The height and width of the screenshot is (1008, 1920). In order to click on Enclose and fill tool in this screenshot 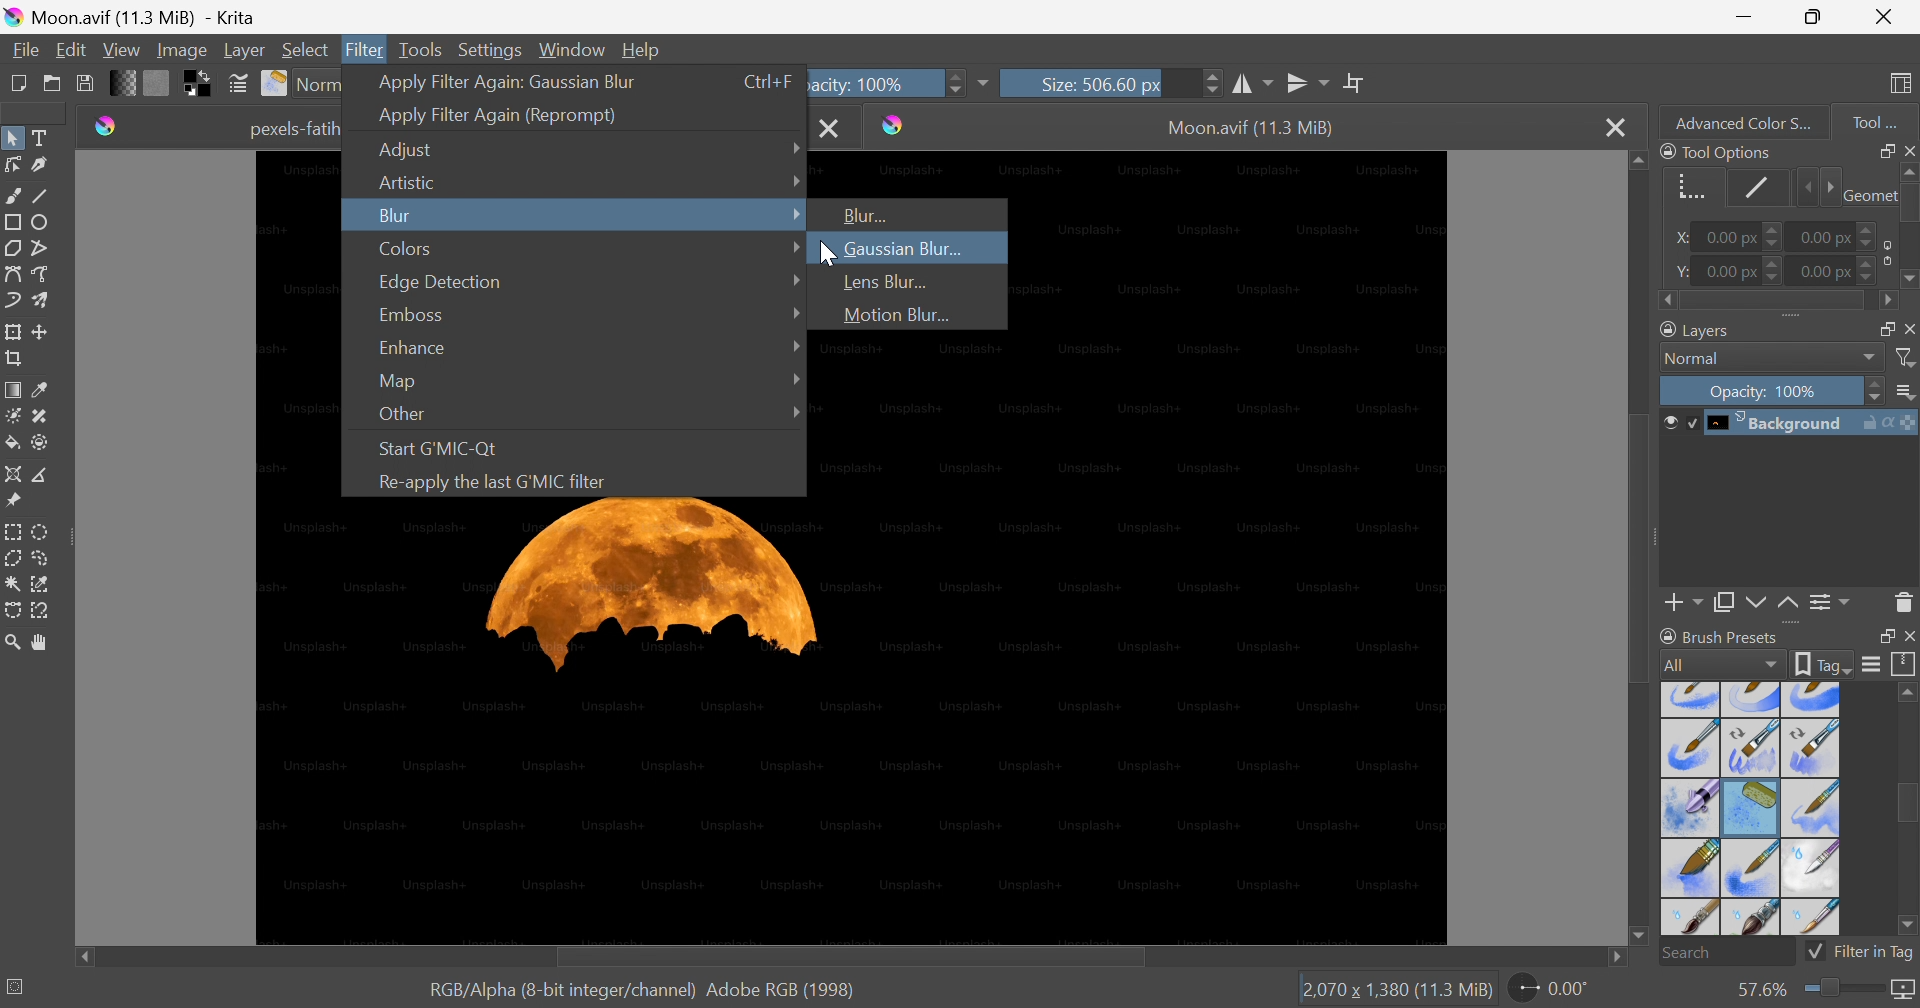, I will do `click(40, 444)`.